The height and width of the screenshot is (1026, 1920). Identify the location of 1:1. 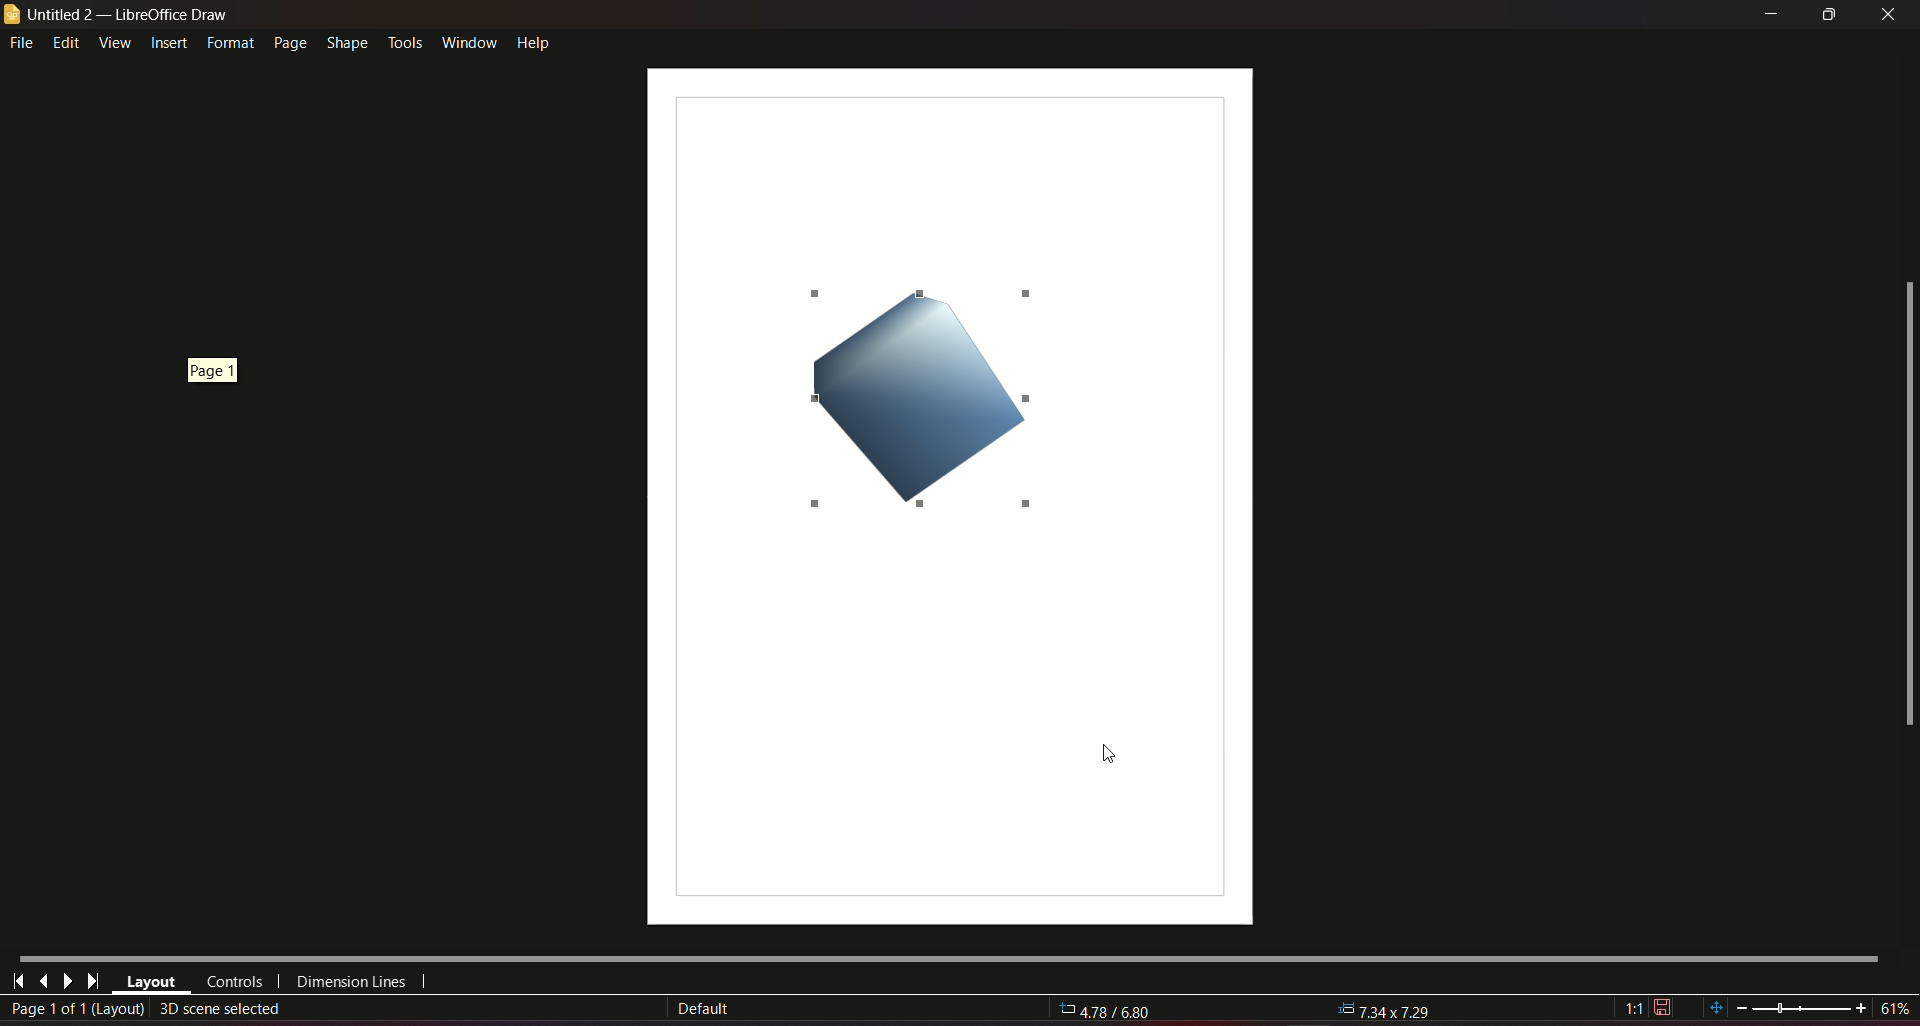
(1648, 1008).